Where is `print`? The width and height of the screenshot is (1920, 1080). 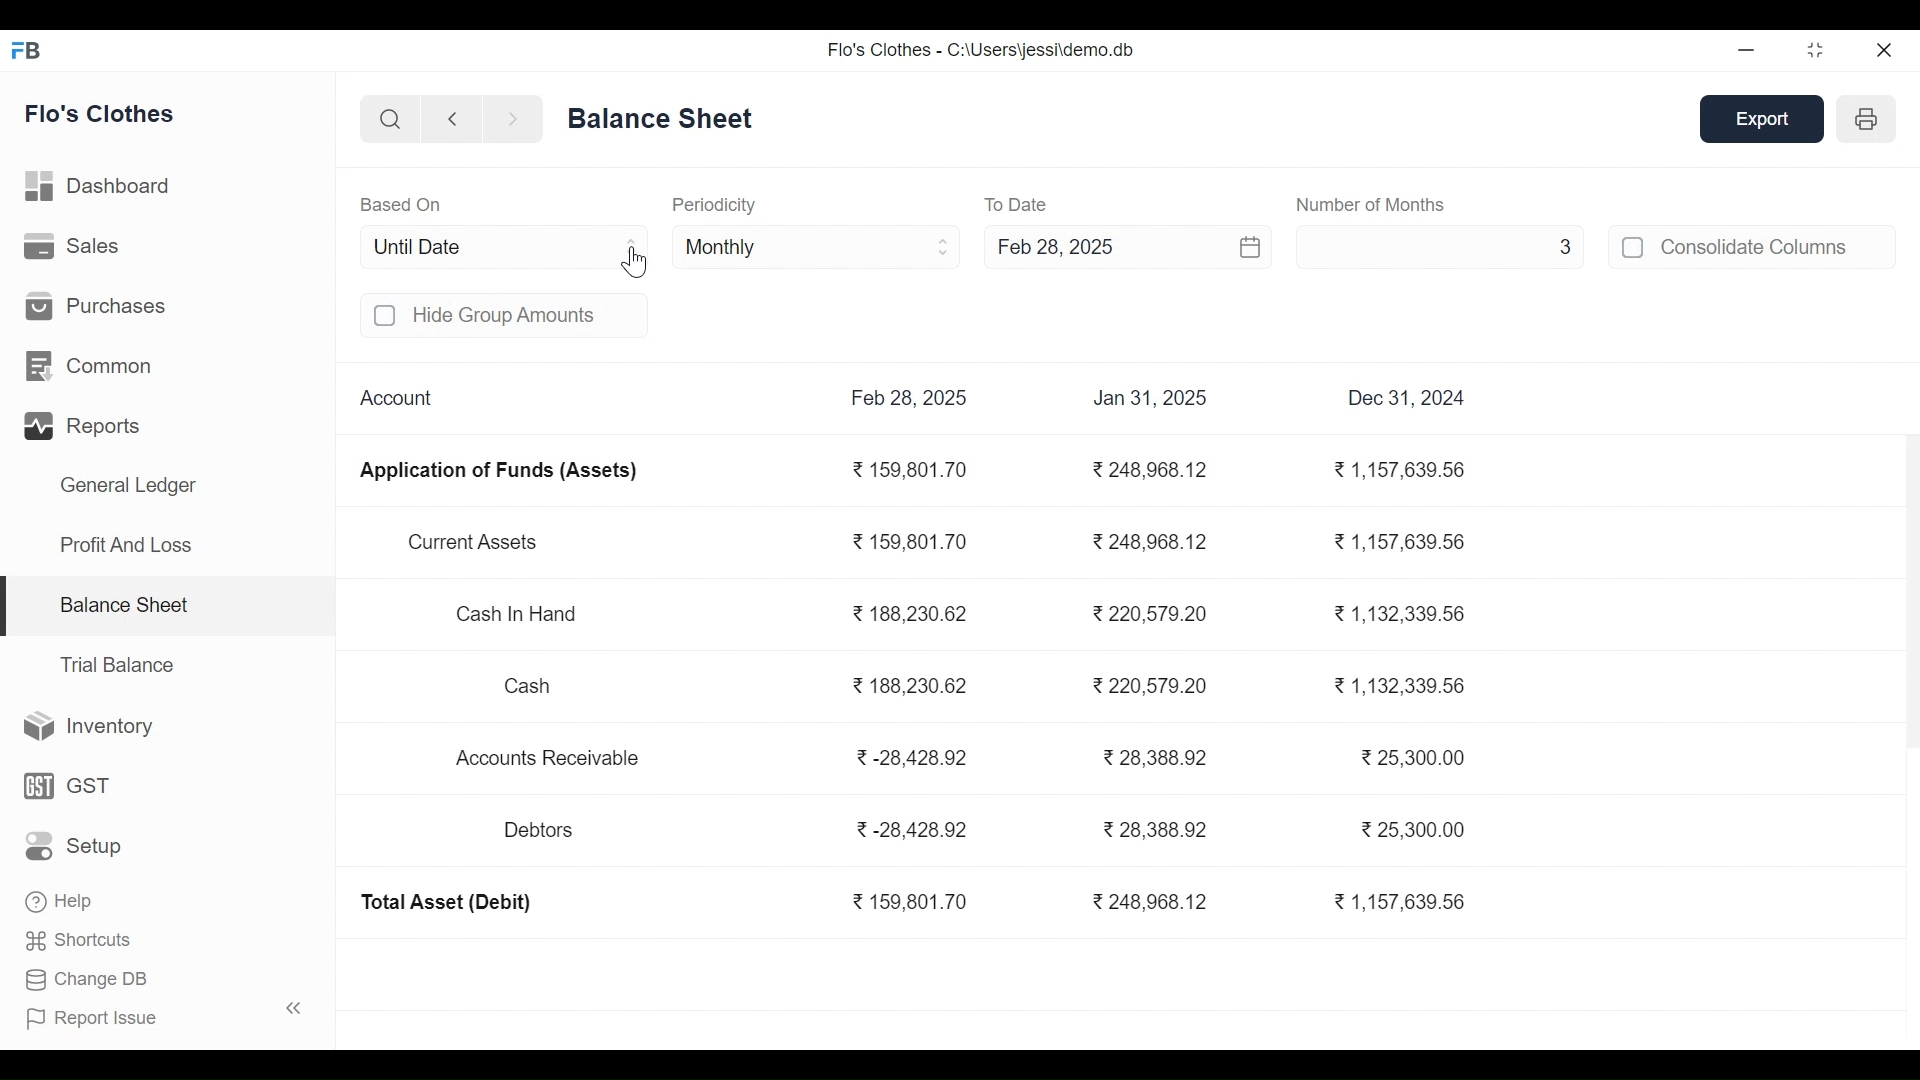
print is located at coordinates (1869, 118).